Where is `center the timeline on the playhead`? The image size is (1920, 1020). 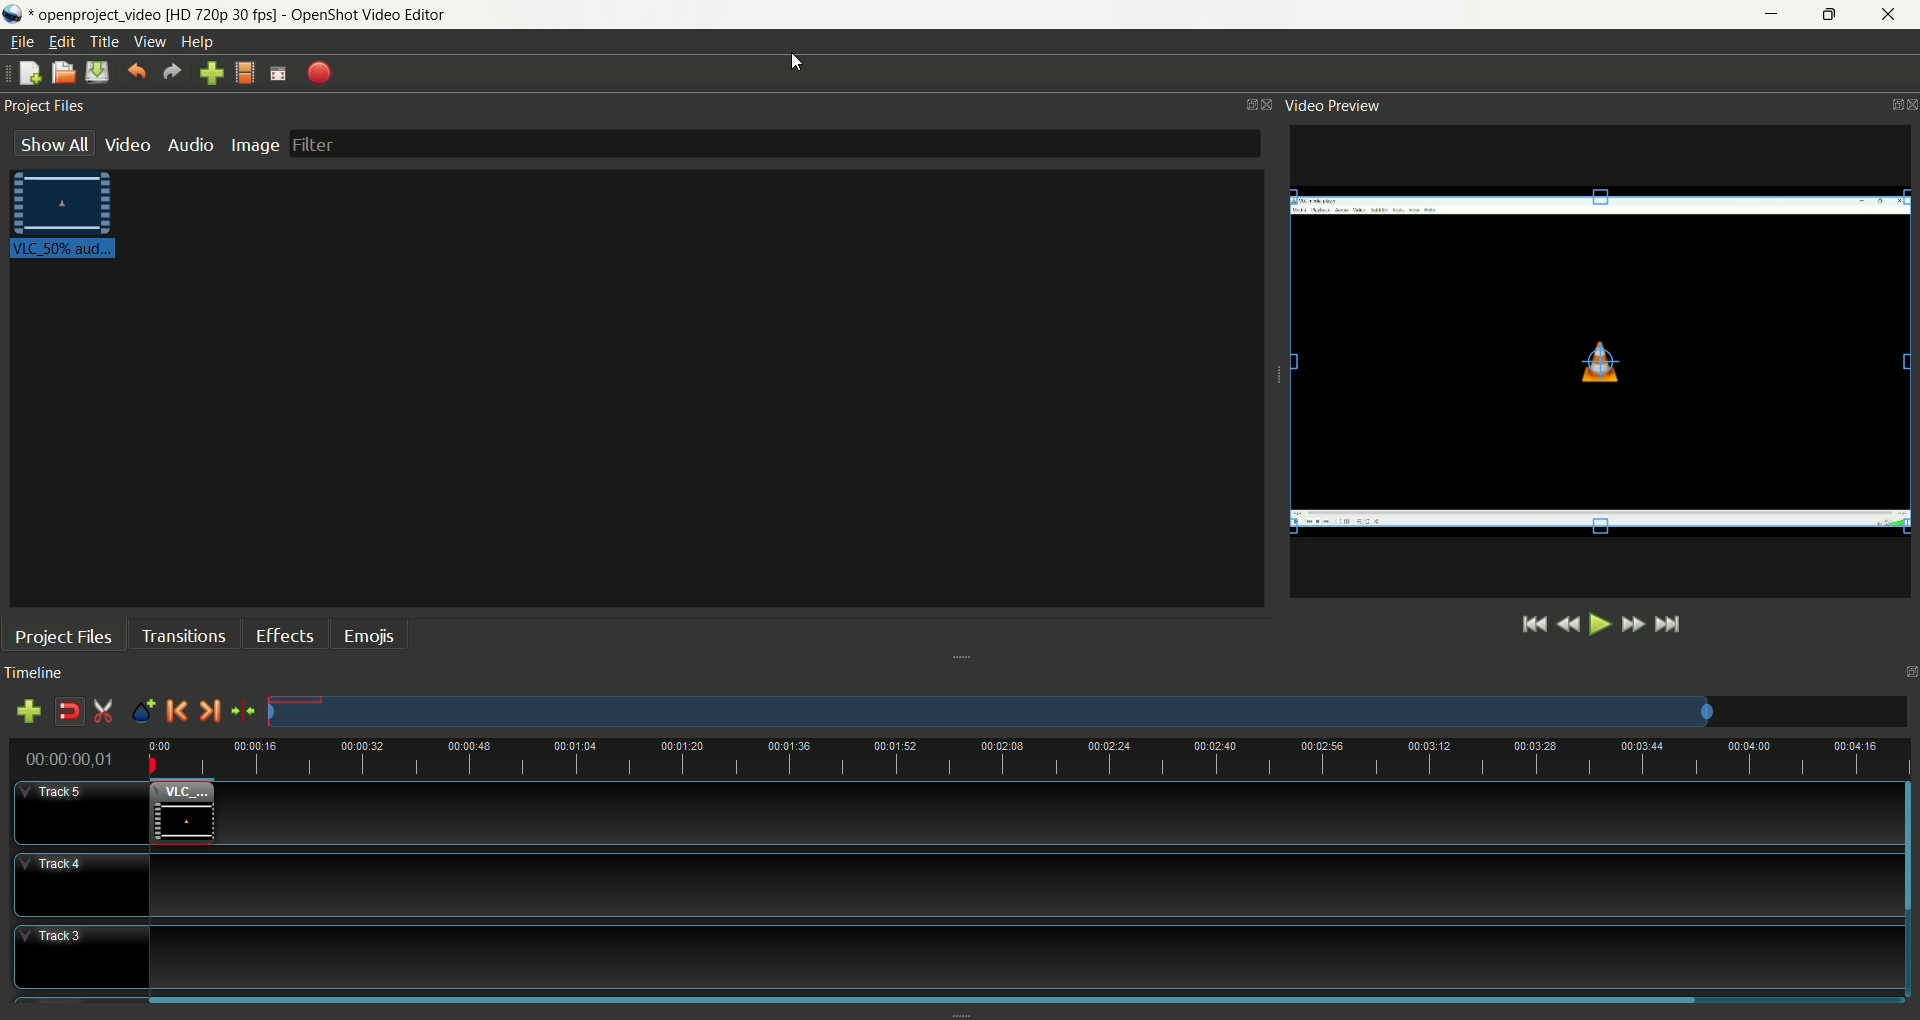 center the timeline on the playhead is located at coordinates (244, 713).